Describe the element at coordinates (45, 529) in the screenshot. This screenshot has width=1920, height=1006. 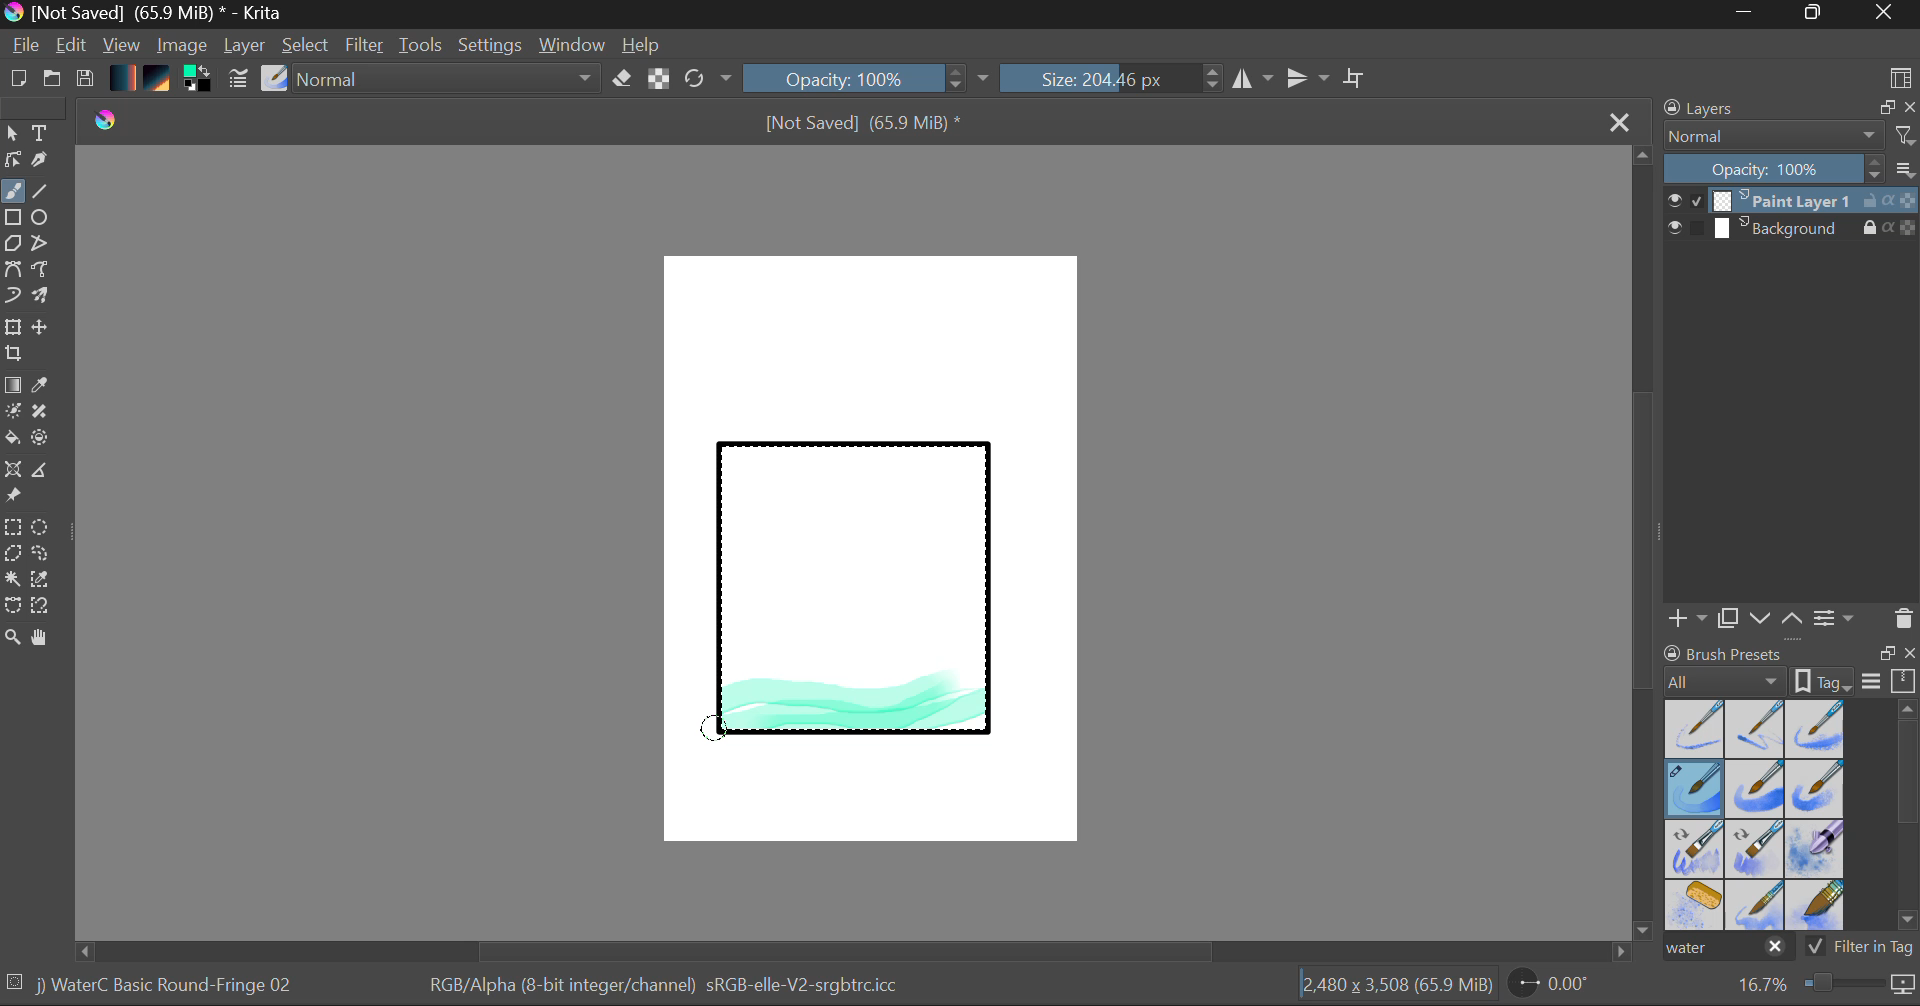
I see `Elipses Selection tool` at that location.